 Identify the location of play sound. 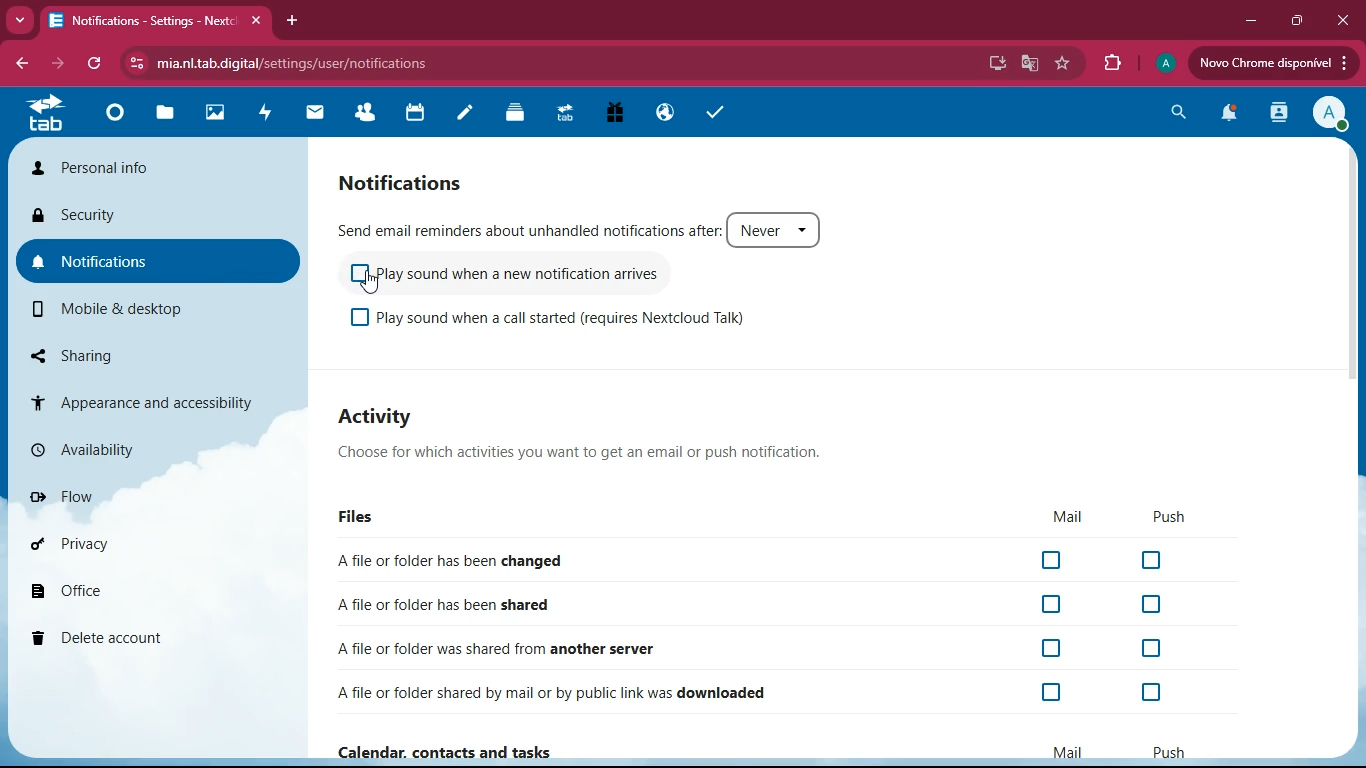
(540, 277).